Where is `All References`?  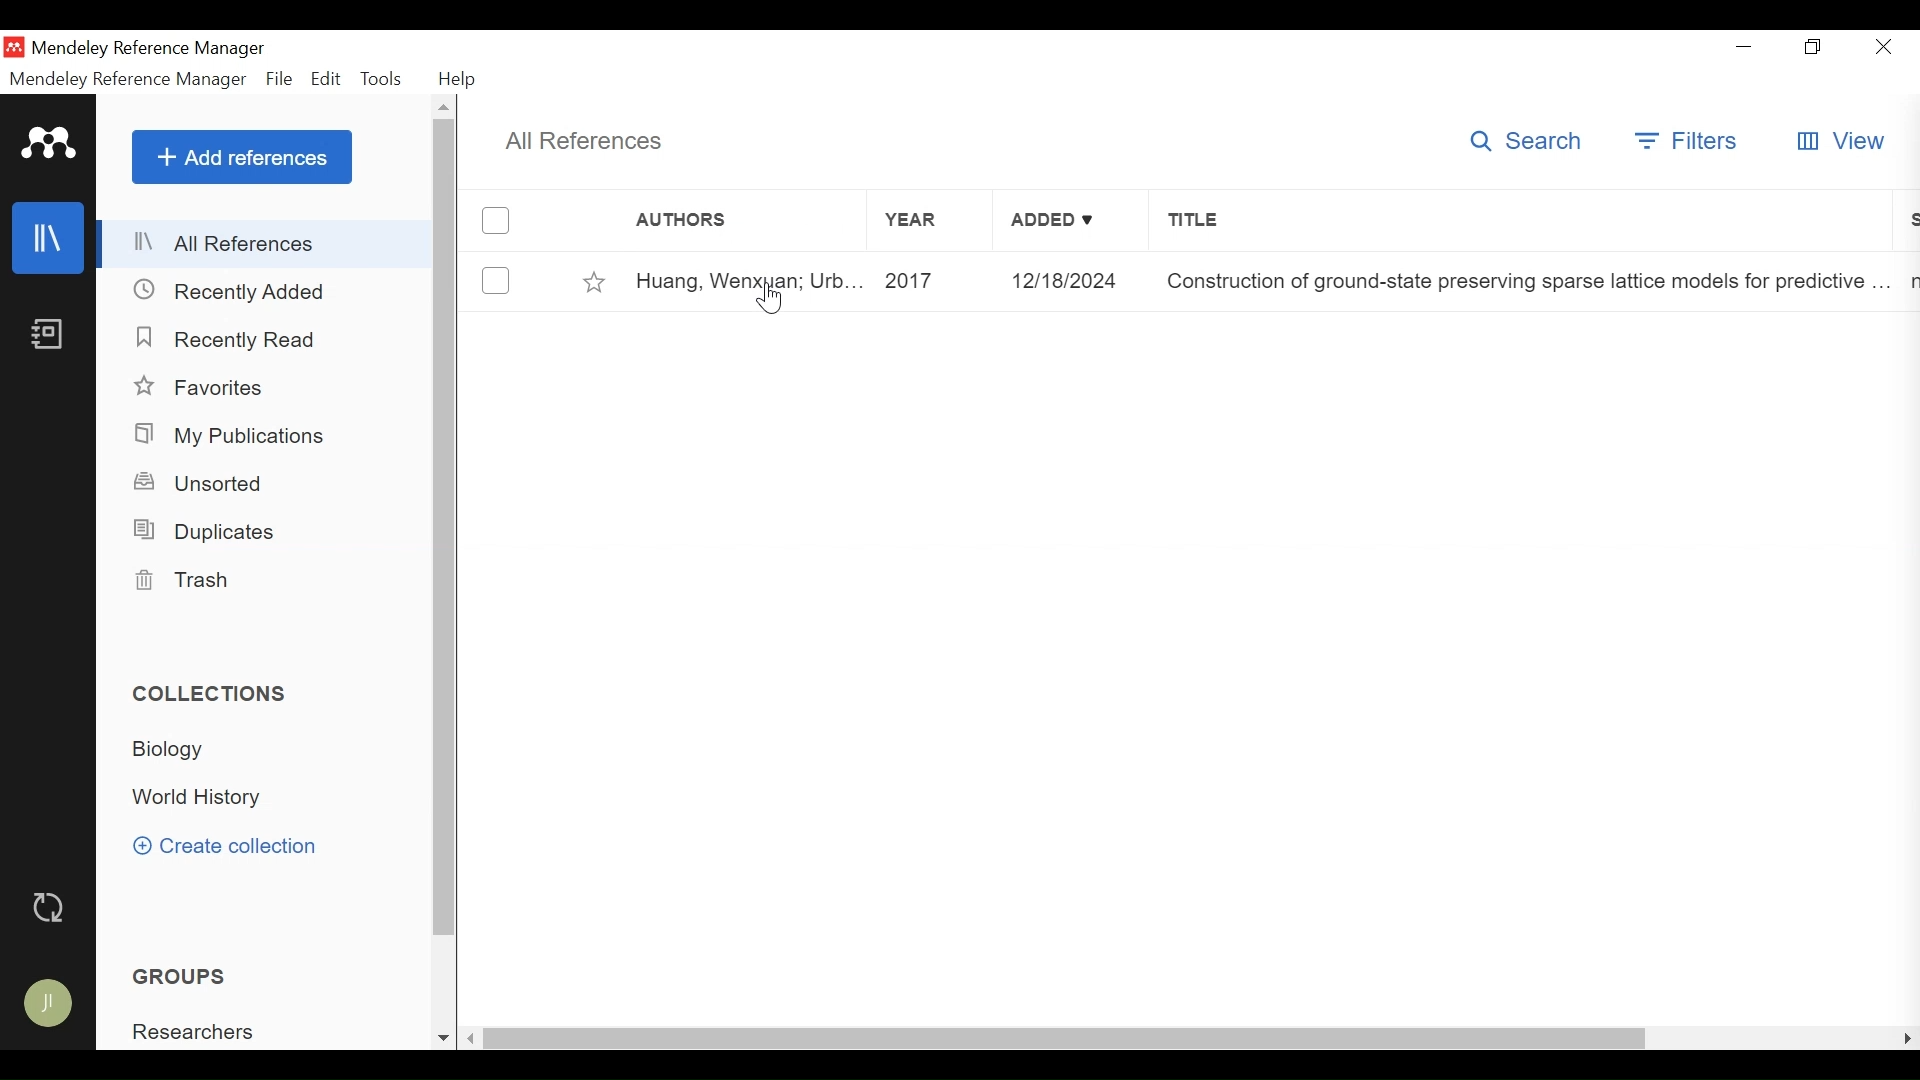 All References is located at coordinates (586, 143).